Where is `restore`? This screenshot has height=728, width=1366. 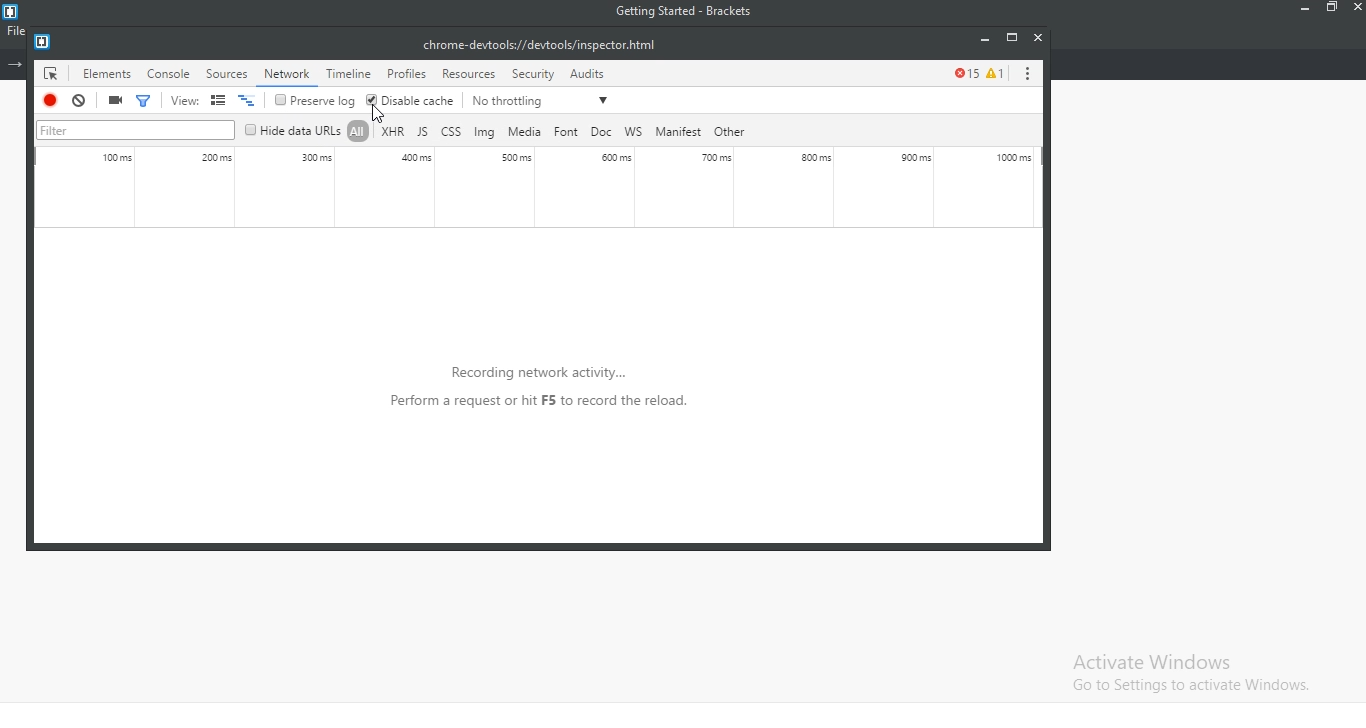
restore is located at coordinates (1331, 10).